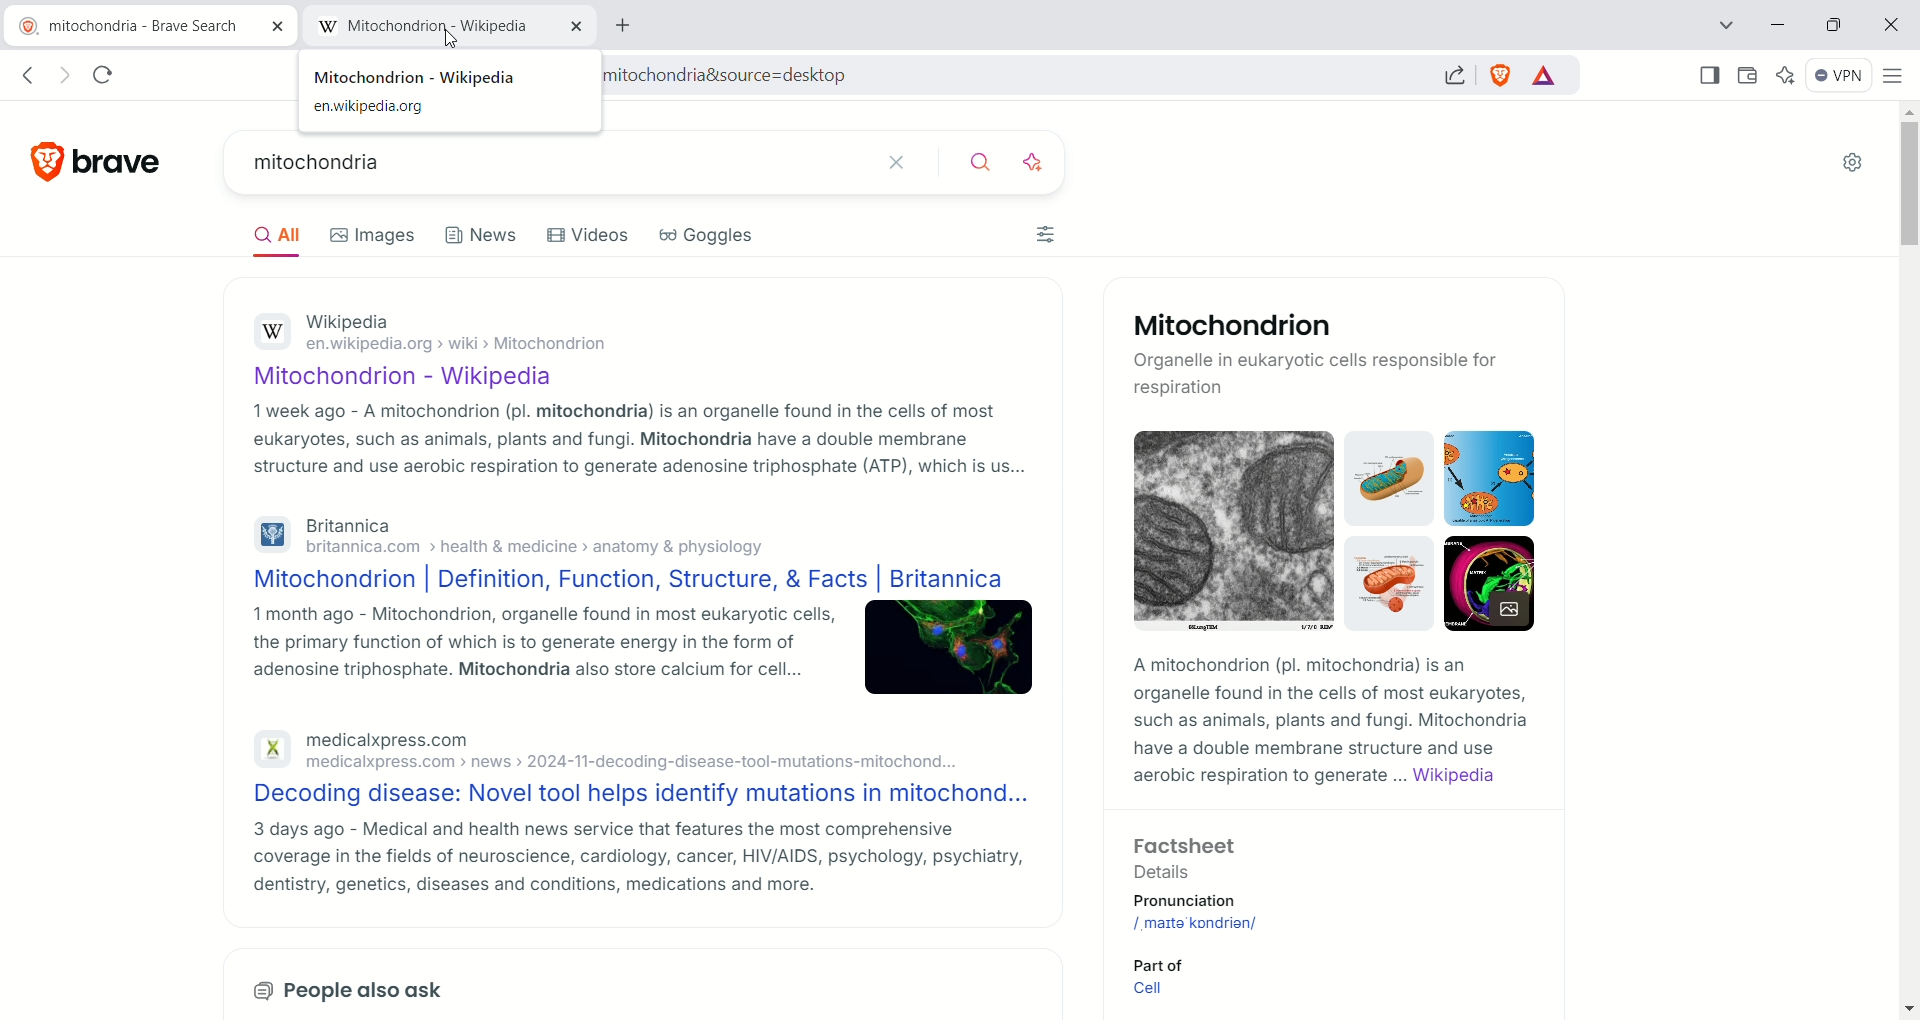  I want to click on en.wikipedia.org, so click(447, 109).